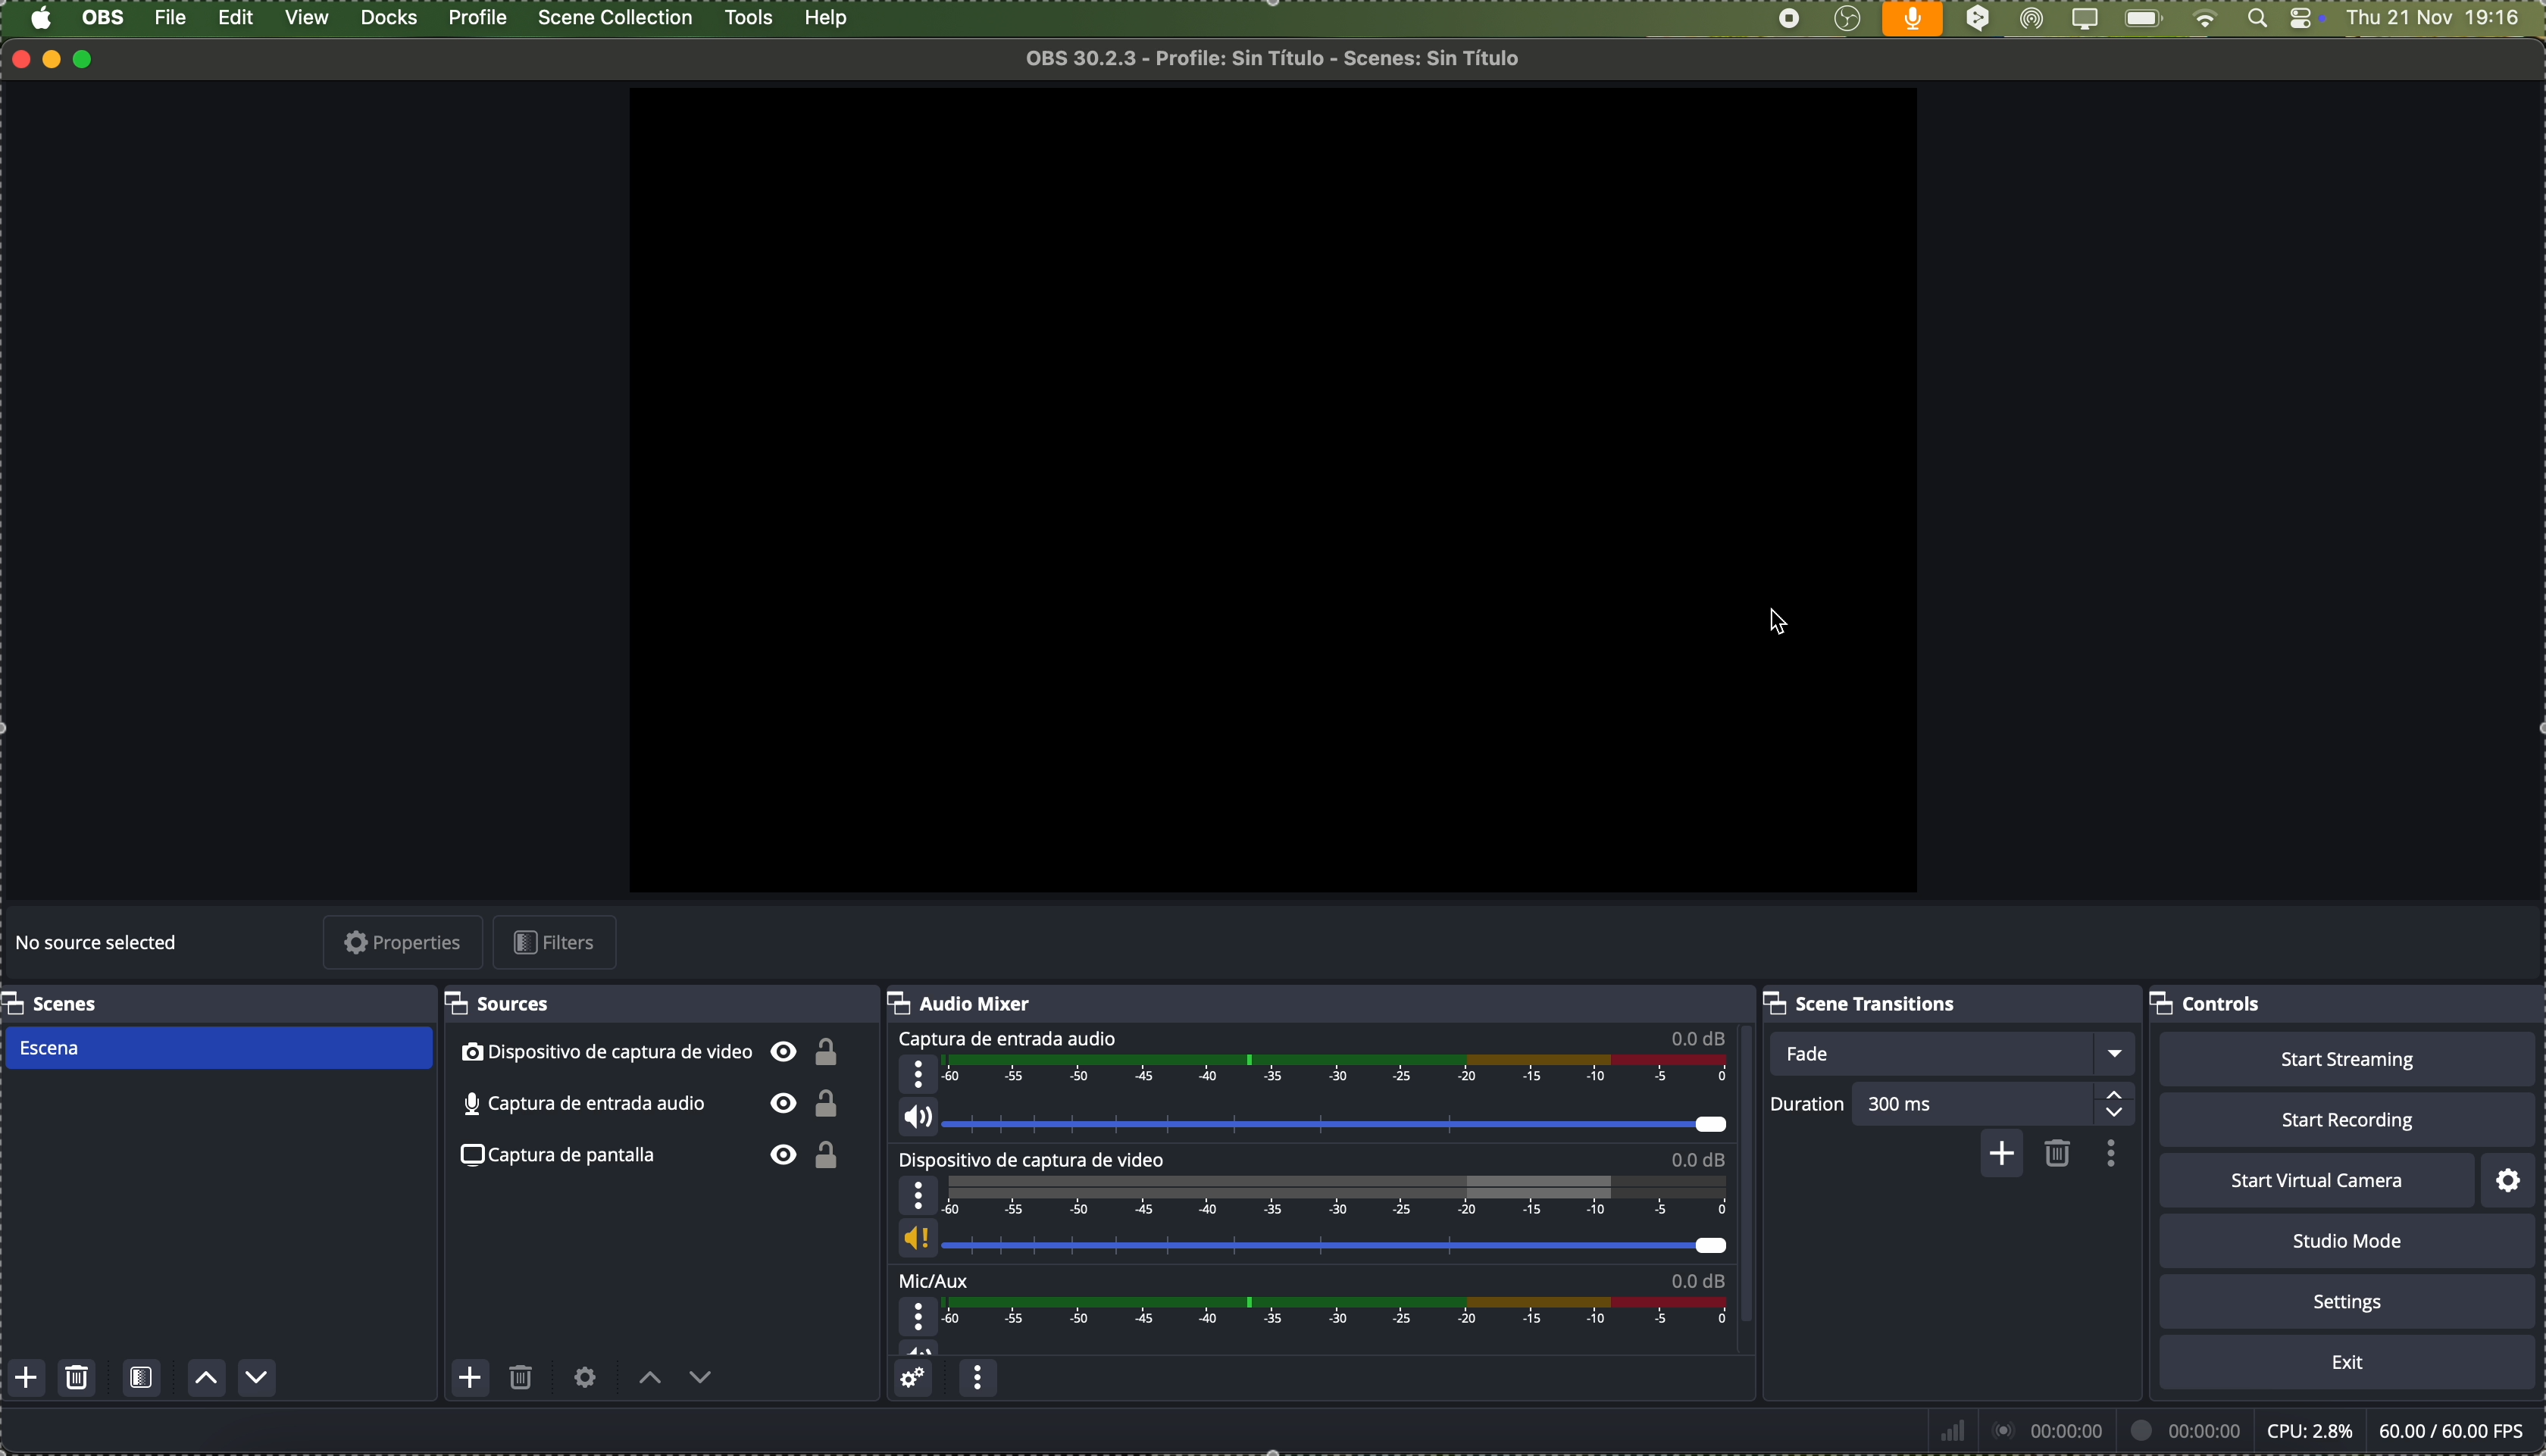  What do you see at coordinates (470, 1377) in the screenshot?
I see `add source` at bounding box center [470, 1377].